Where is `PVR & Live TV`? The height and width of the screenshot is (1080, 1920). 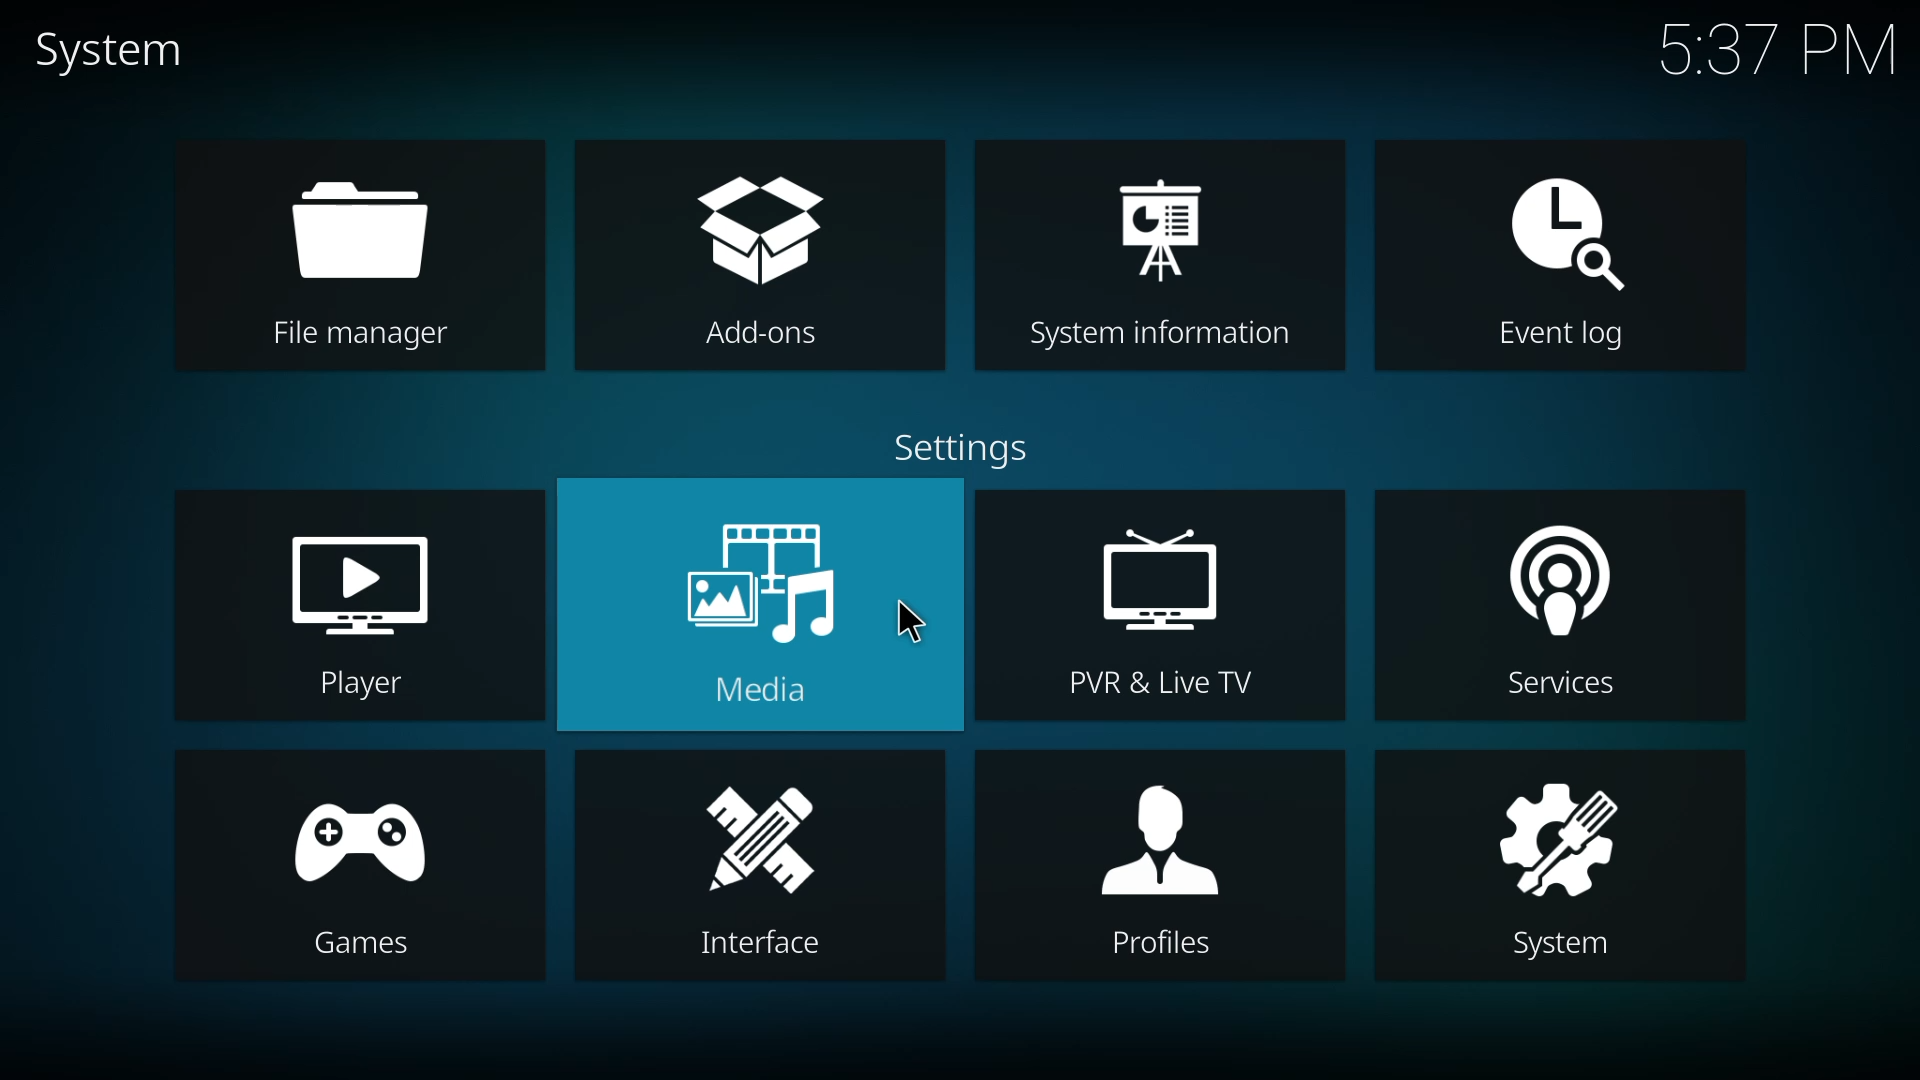 PVR & Live TV is located at coordinates (1154, 685).